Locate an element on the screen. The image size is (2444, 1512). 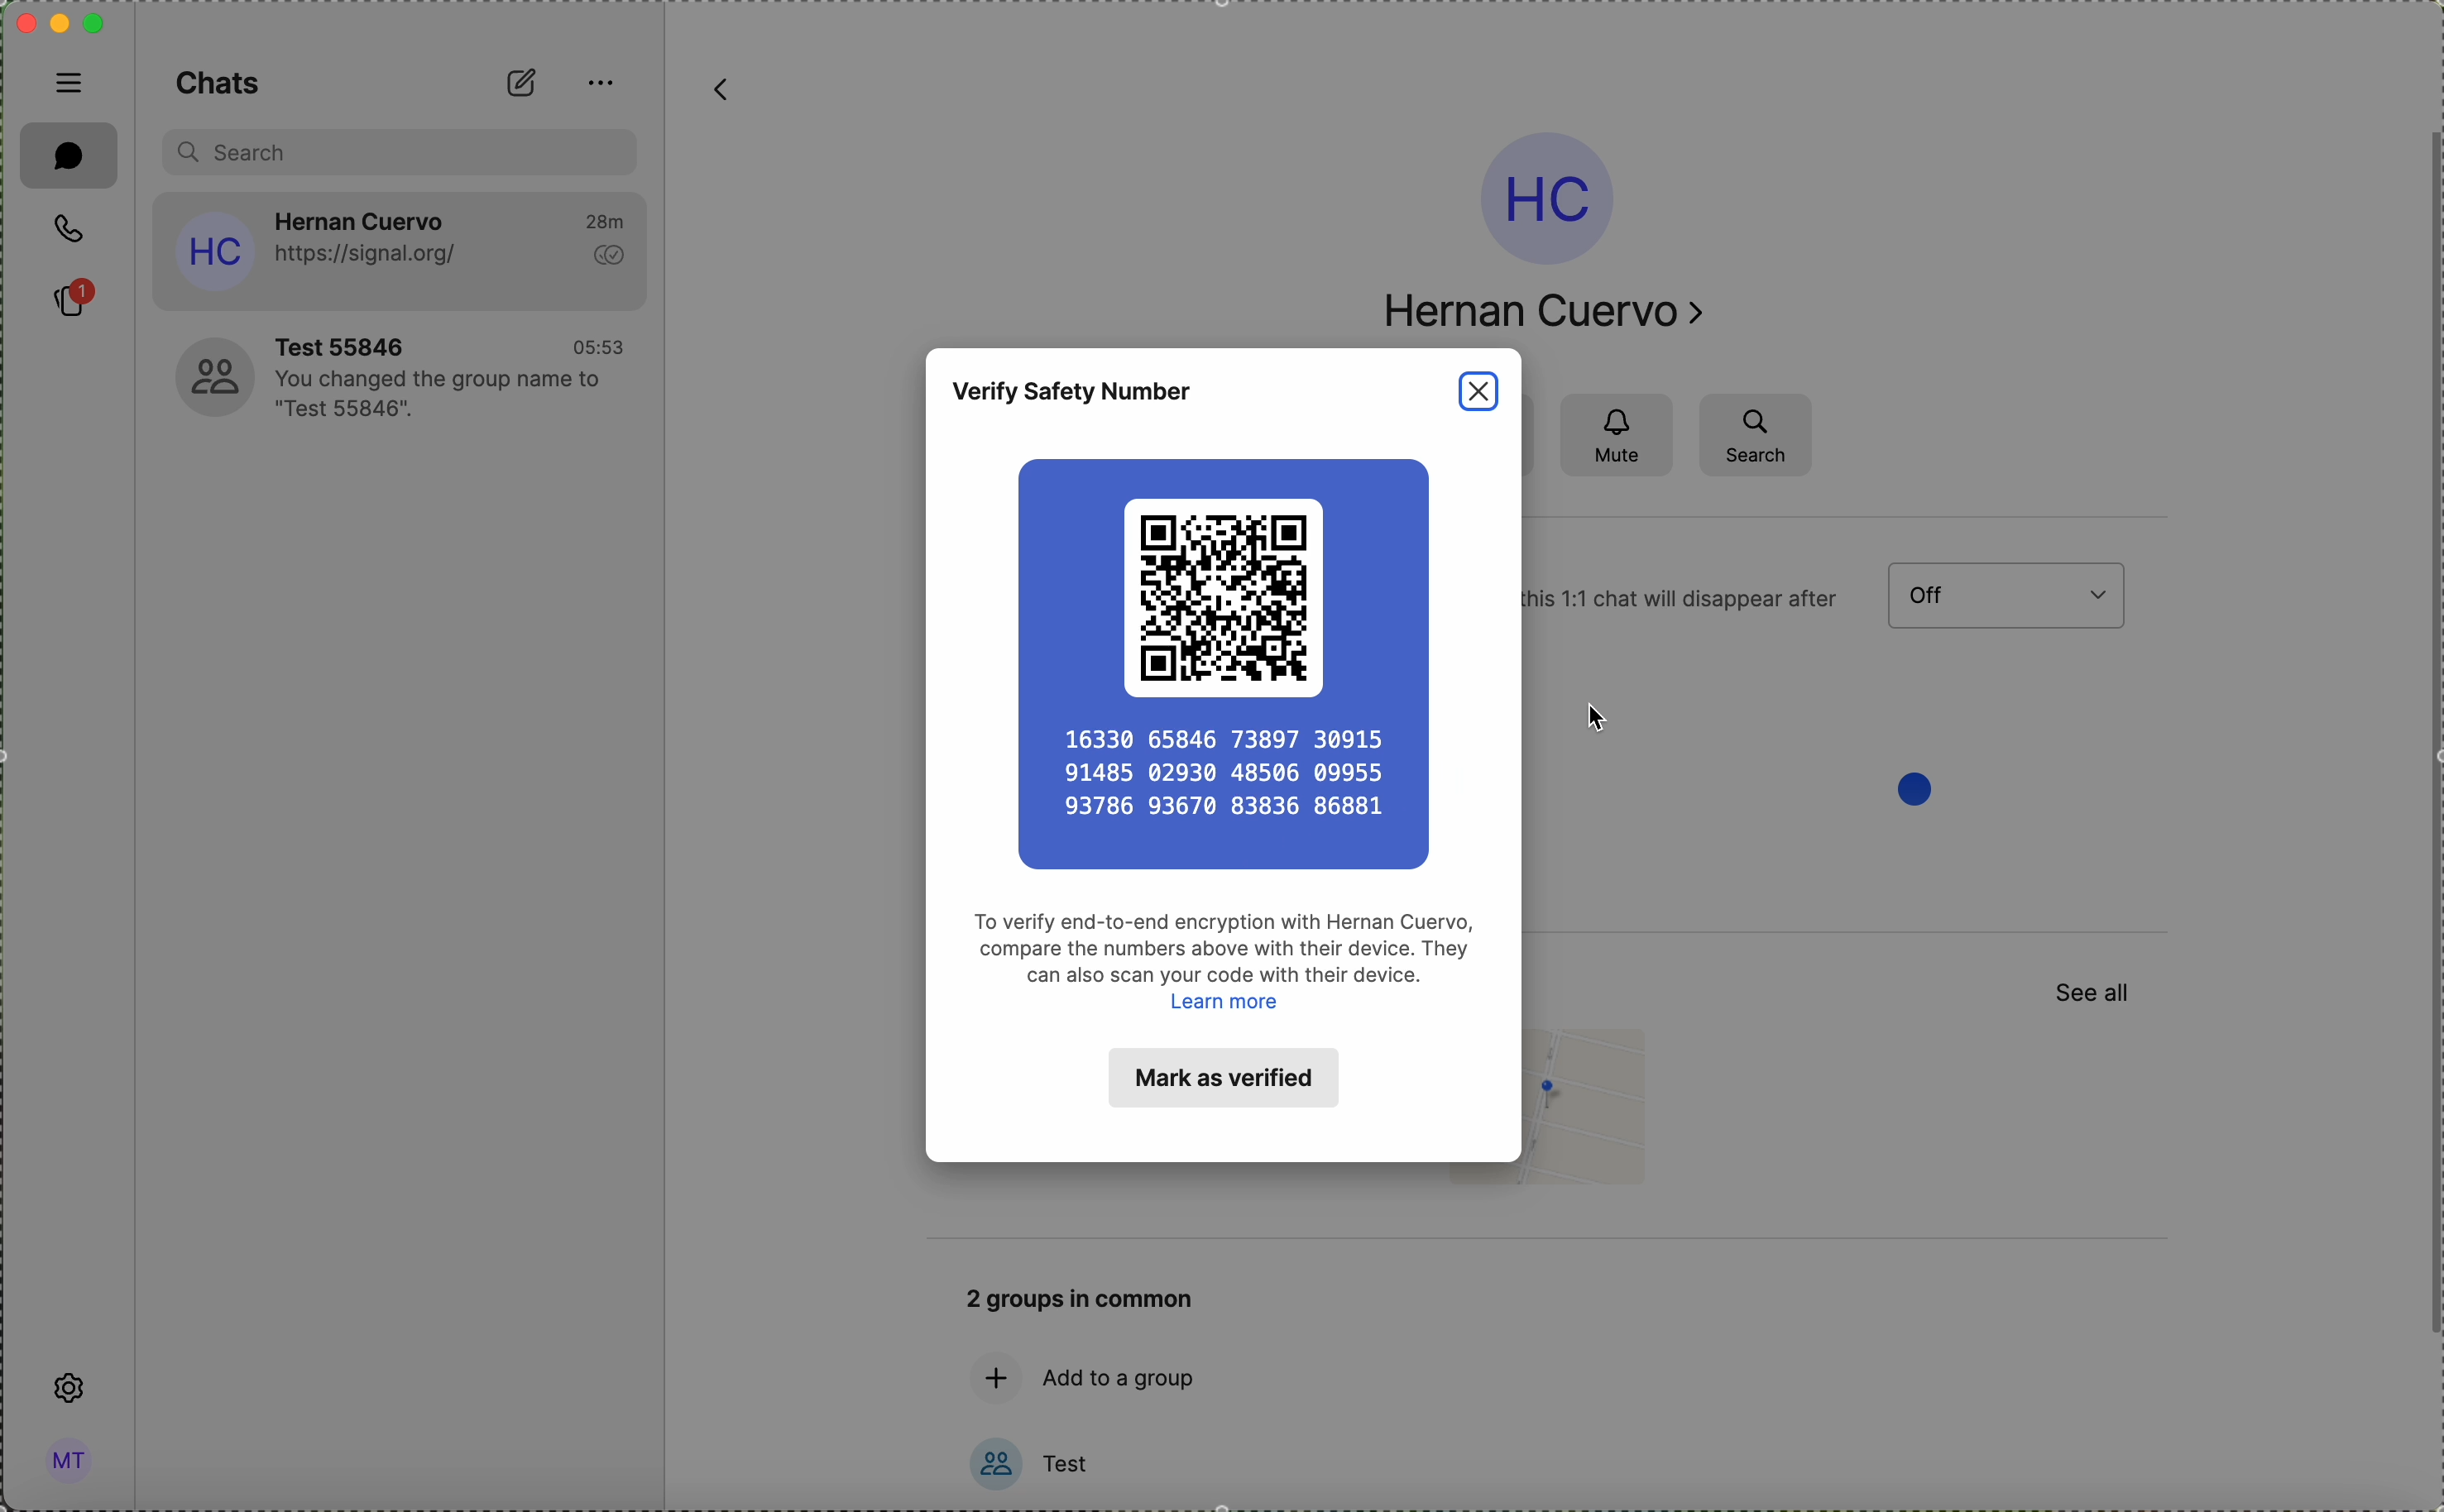
add to a group is located at coordinates (1118, 1378).